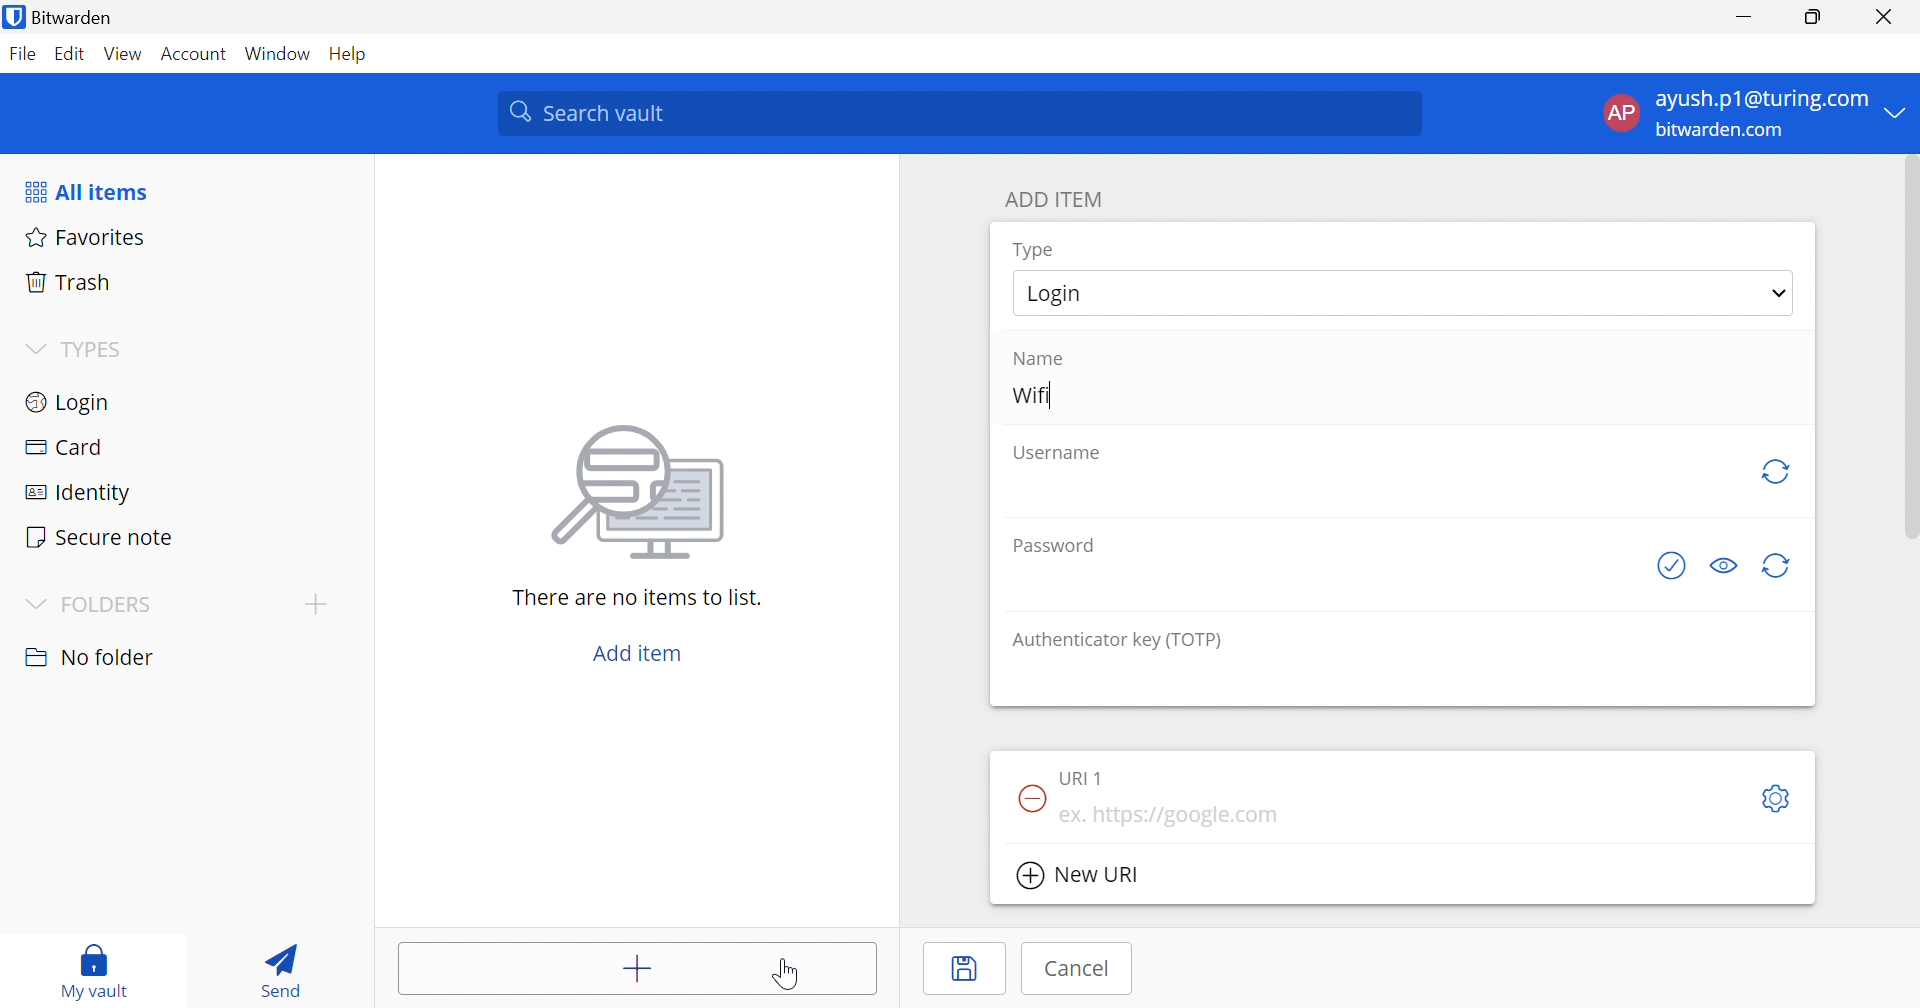 The width and height of the screenshot is (1920, 1008). What do you see at coordinates (275, 966) in the screenshot?
I see `Send` at bounding box center [275, 966].